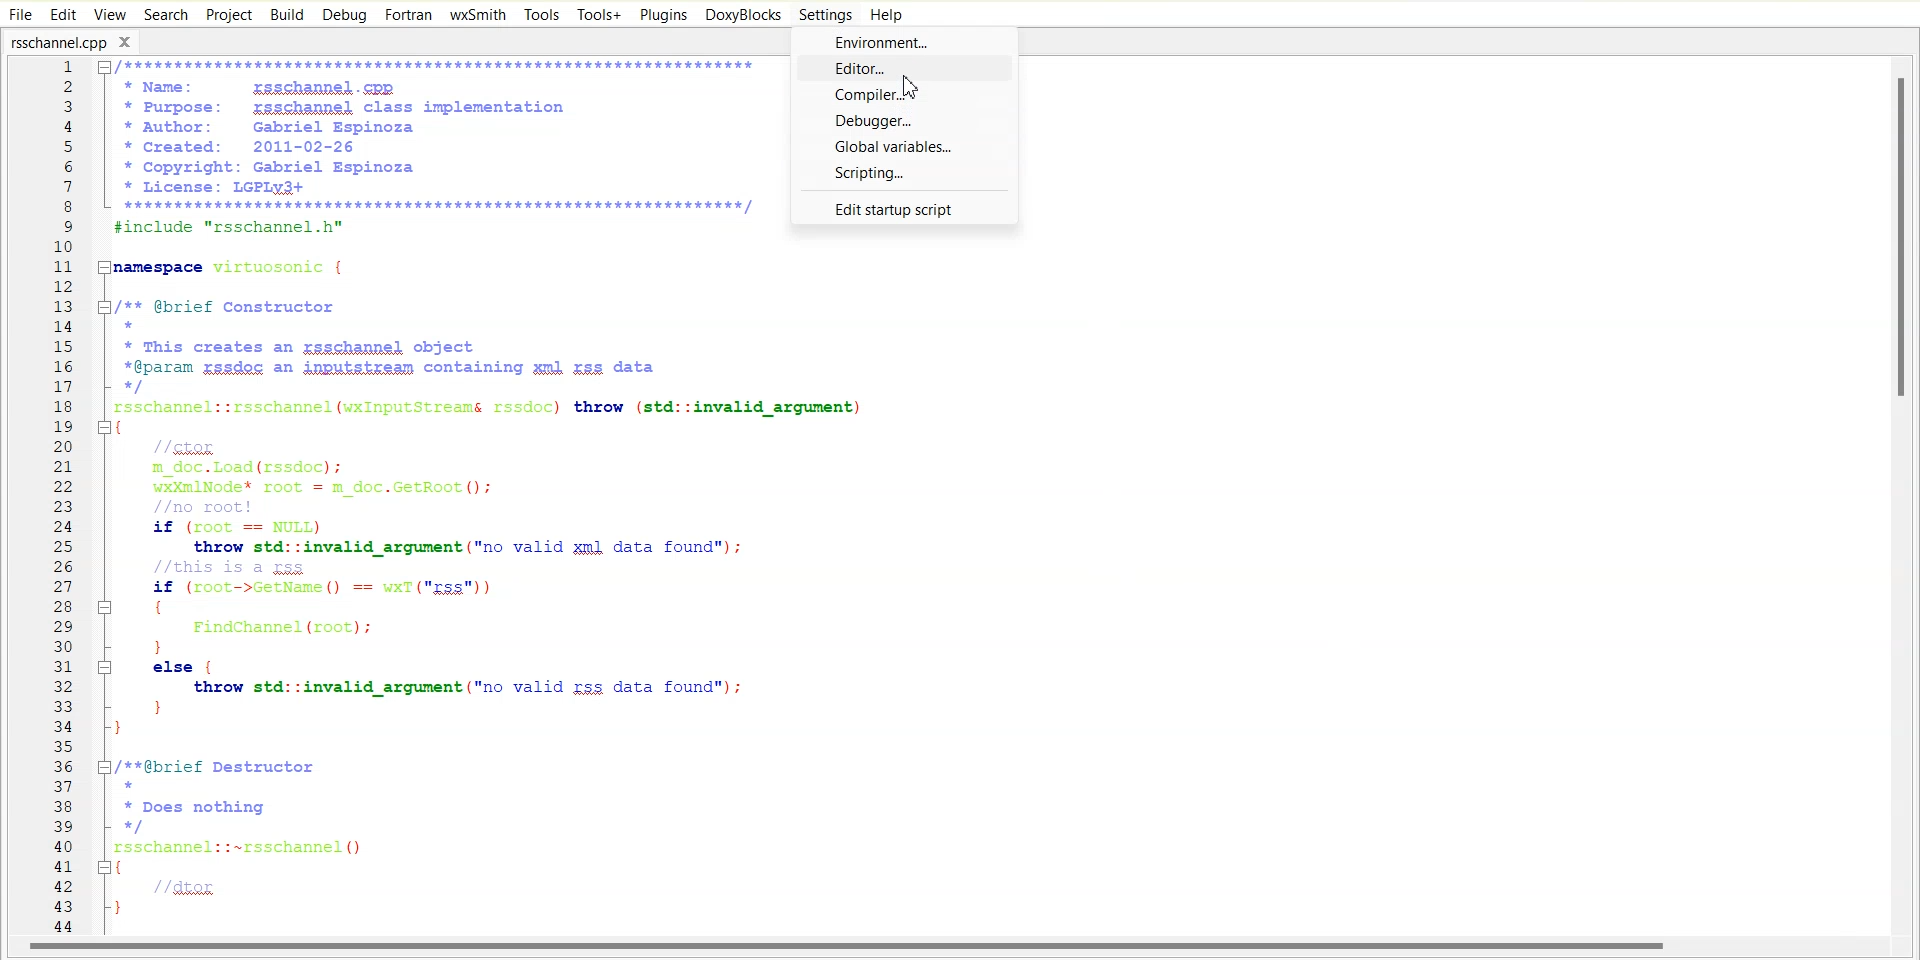  Describe the element at coordinates (903, 94) in the screenshot. I see `Compiler` at that location.